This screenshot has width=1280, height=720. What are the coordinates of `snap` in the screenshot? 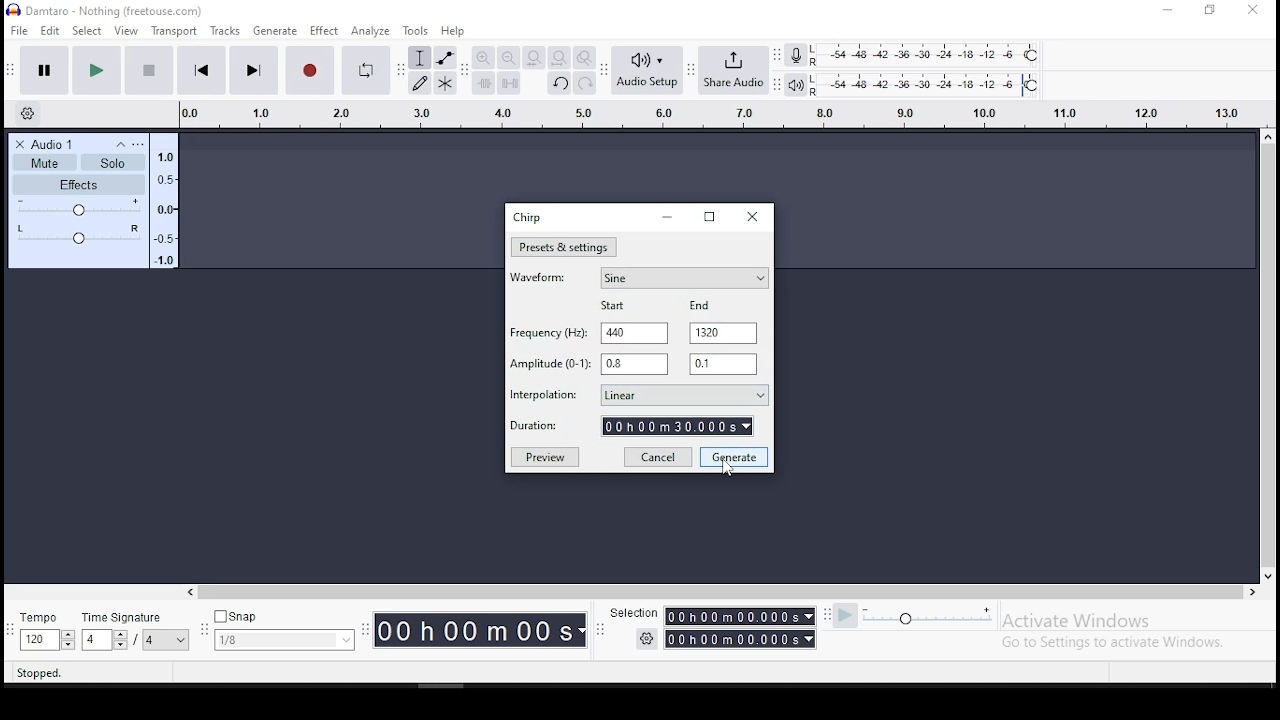 It's located at (284, 629).